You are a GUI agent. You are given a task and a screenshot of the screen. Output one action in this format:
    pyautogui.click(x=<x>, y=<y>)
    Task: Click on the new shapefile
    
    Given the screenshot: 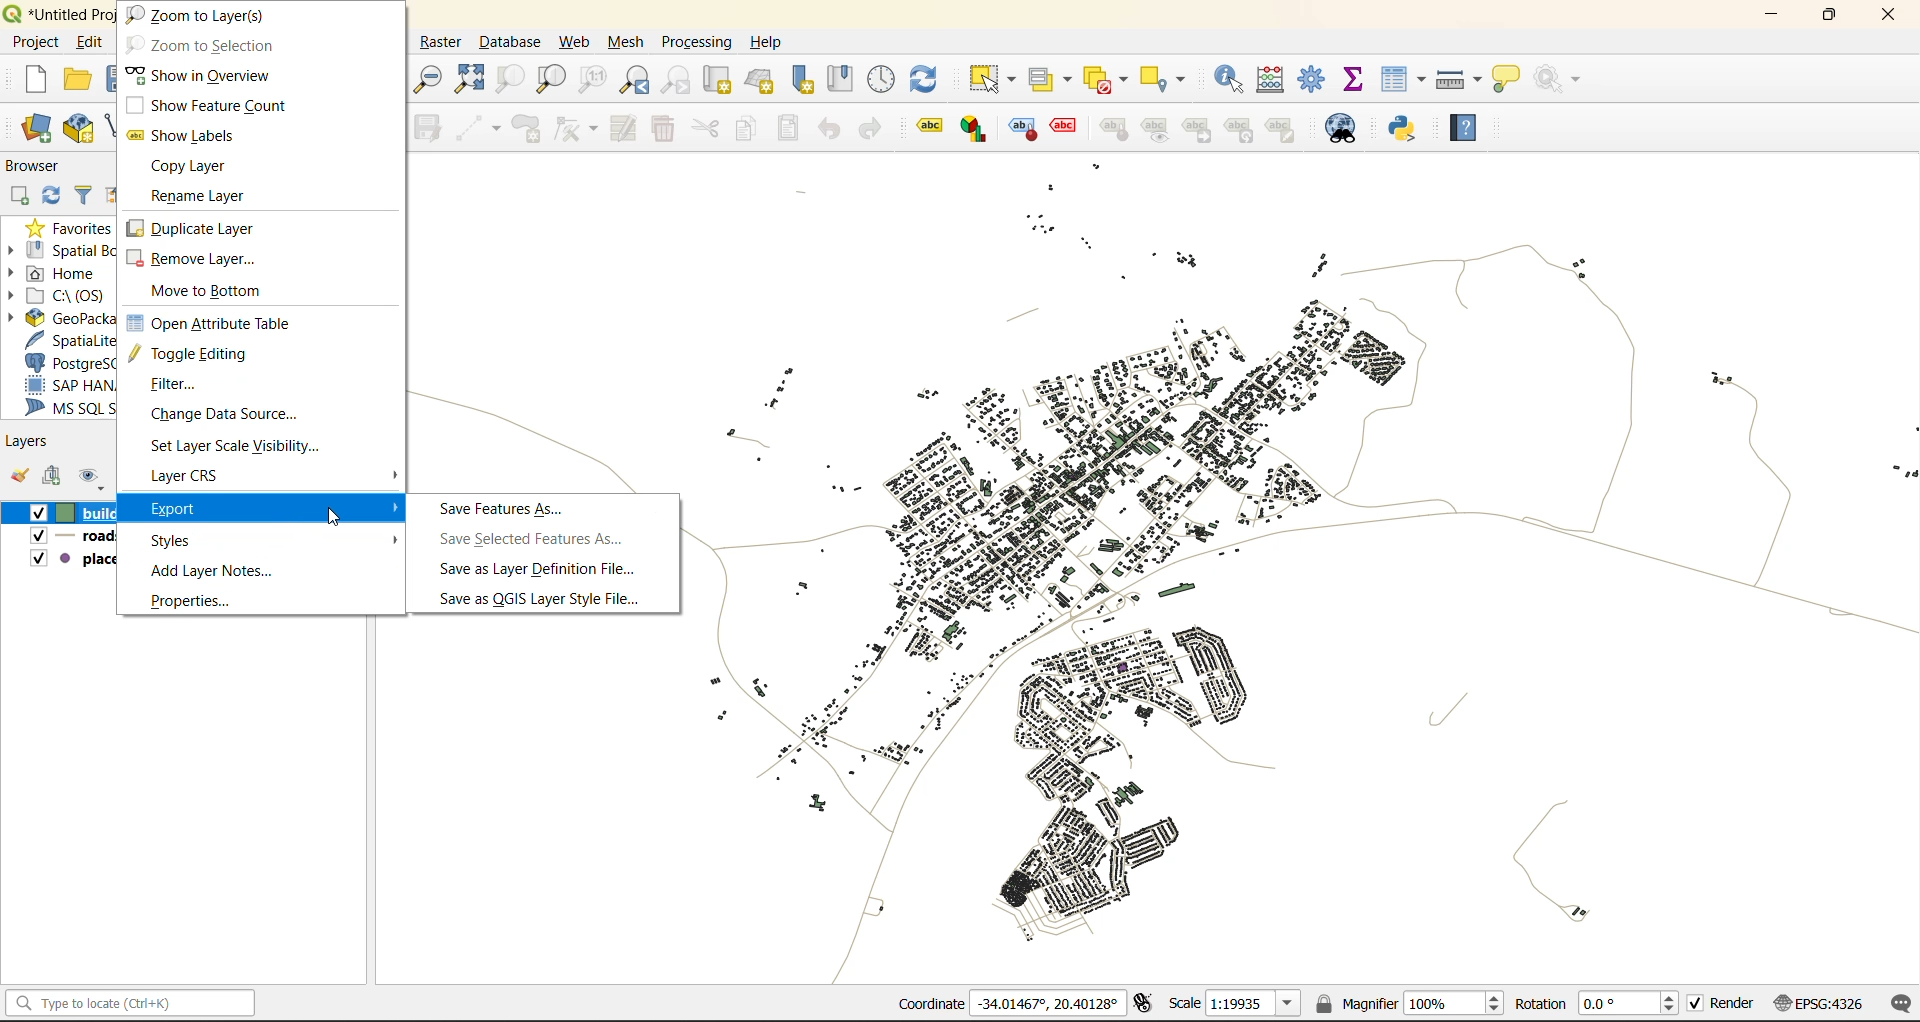 What is the action you would take?
    pyautogui.click(x=109, y=127)
    